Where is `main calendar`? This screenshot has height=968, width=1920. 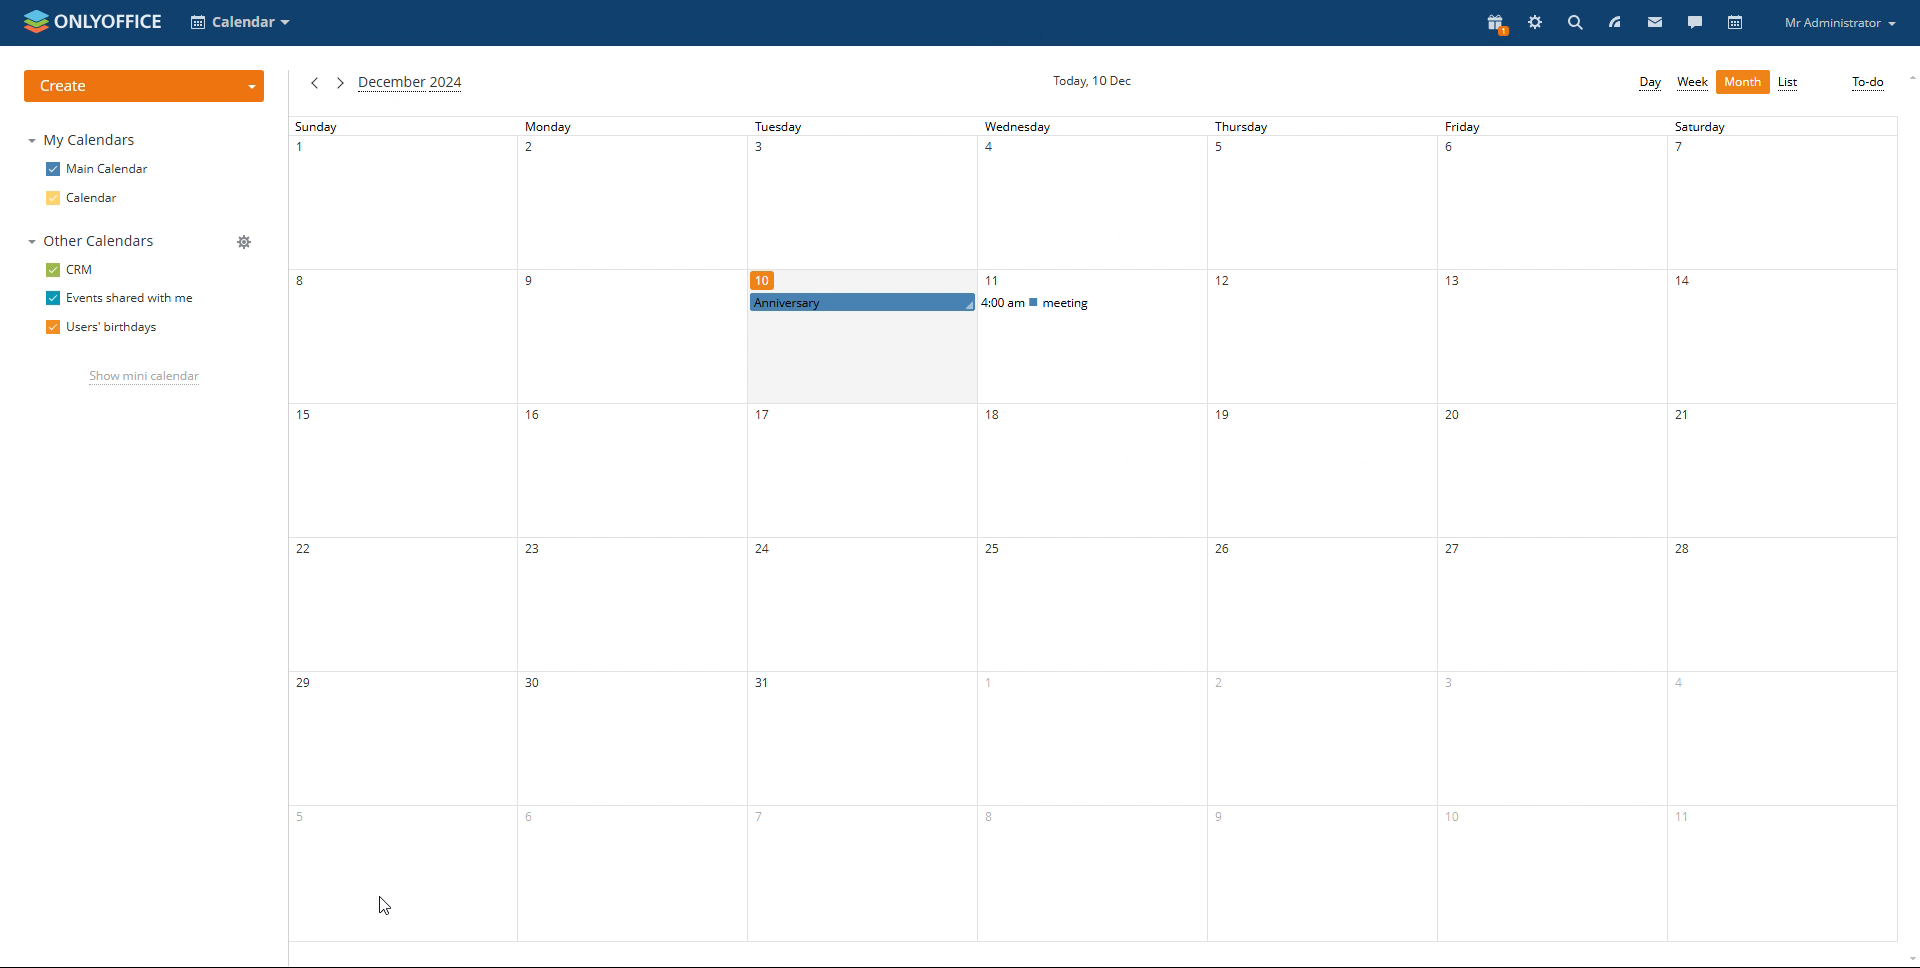 main calendar is located at coordinates (98, 169).